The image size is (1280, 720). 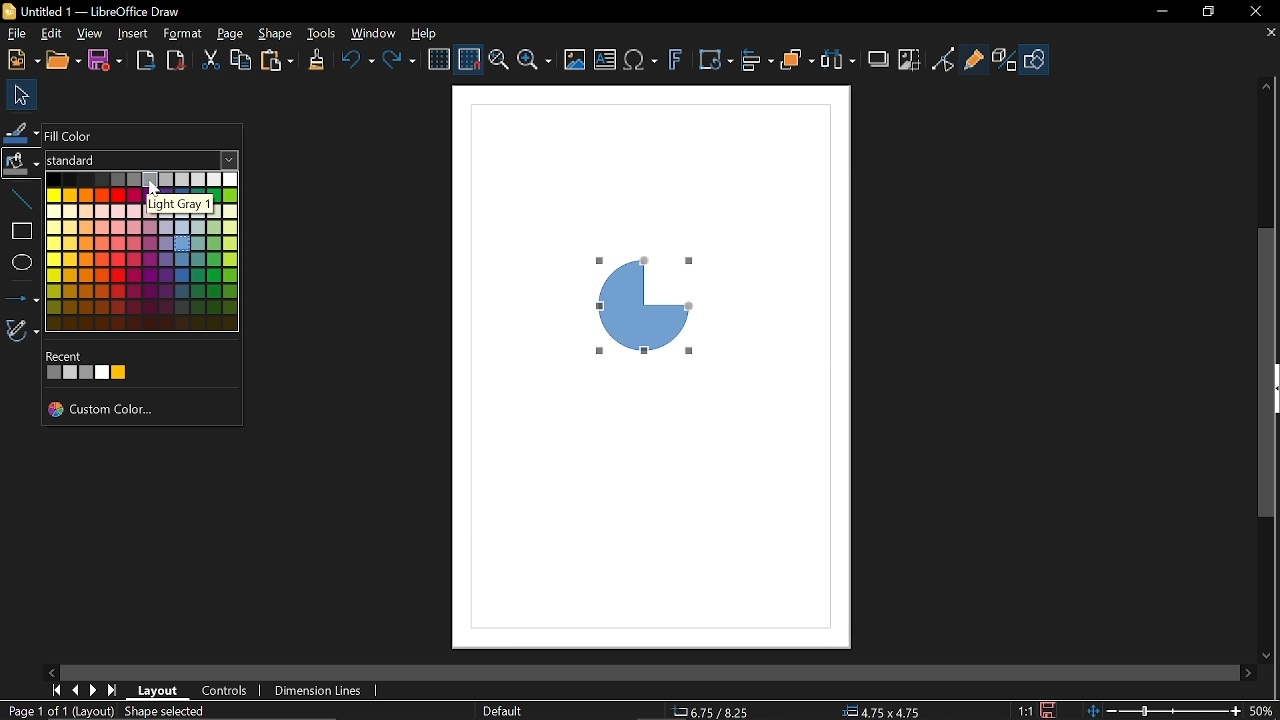 What do you see at coordinates (324, 34) in the screenshot?
I see `Tools` at bounding box center [324, 34].